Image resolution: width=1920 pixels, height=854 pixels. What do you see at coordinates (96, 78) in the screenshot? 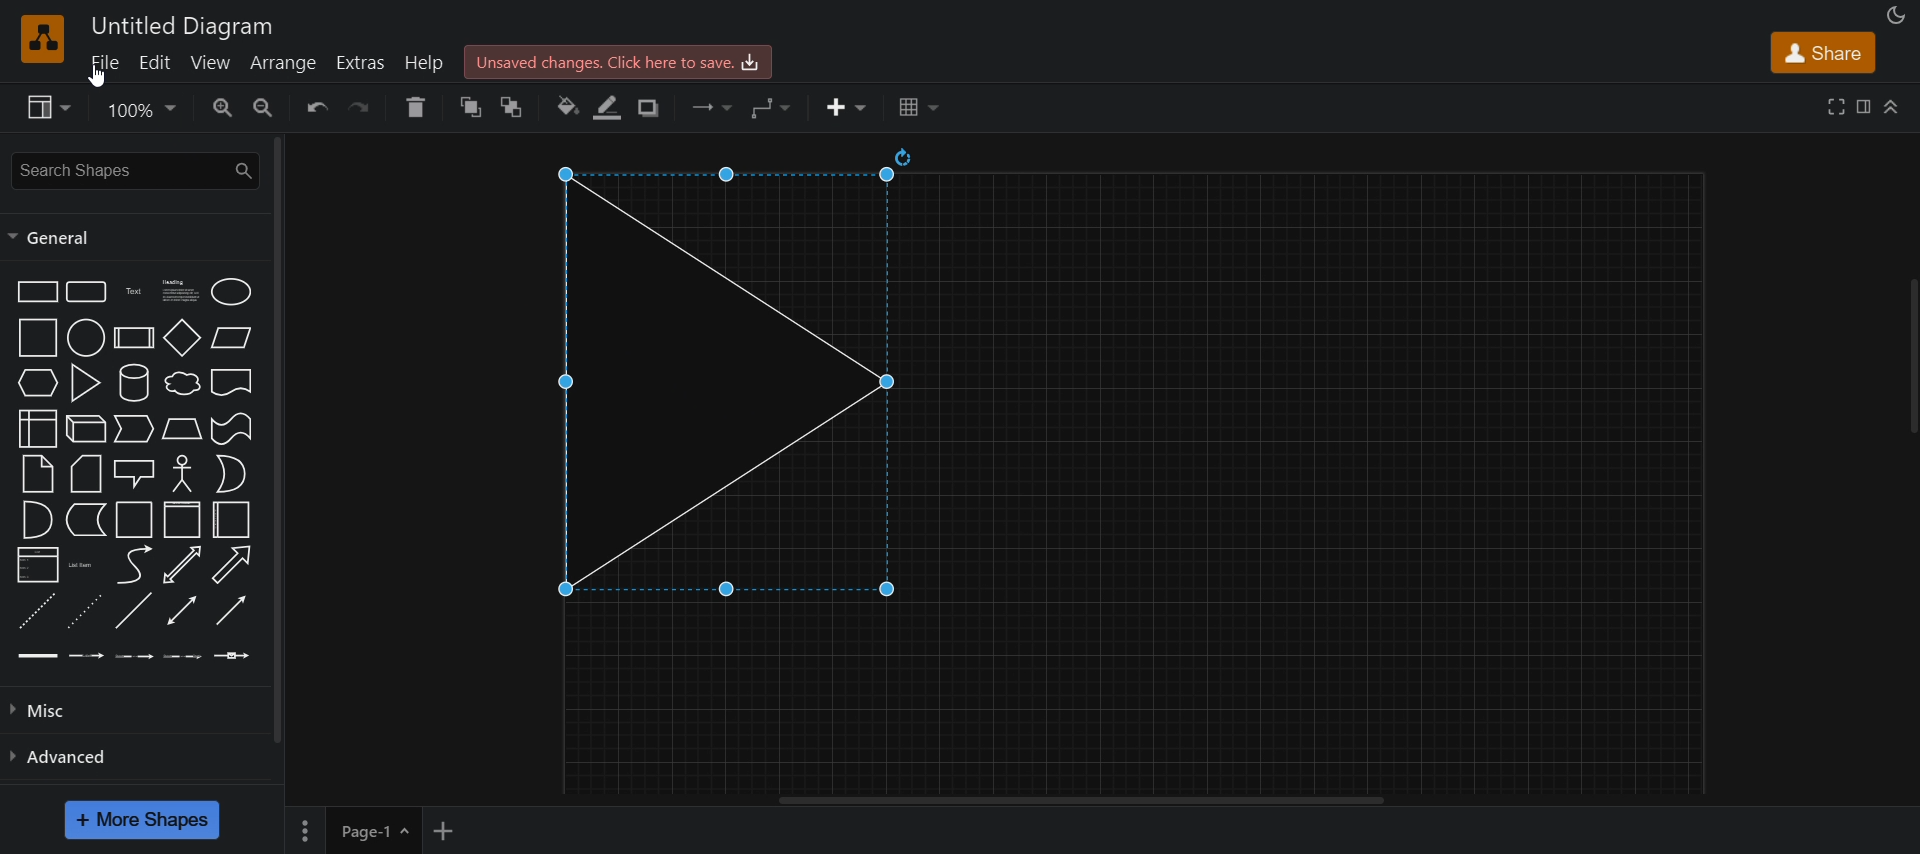
I see `cursor` at bounding box center [96, 78].